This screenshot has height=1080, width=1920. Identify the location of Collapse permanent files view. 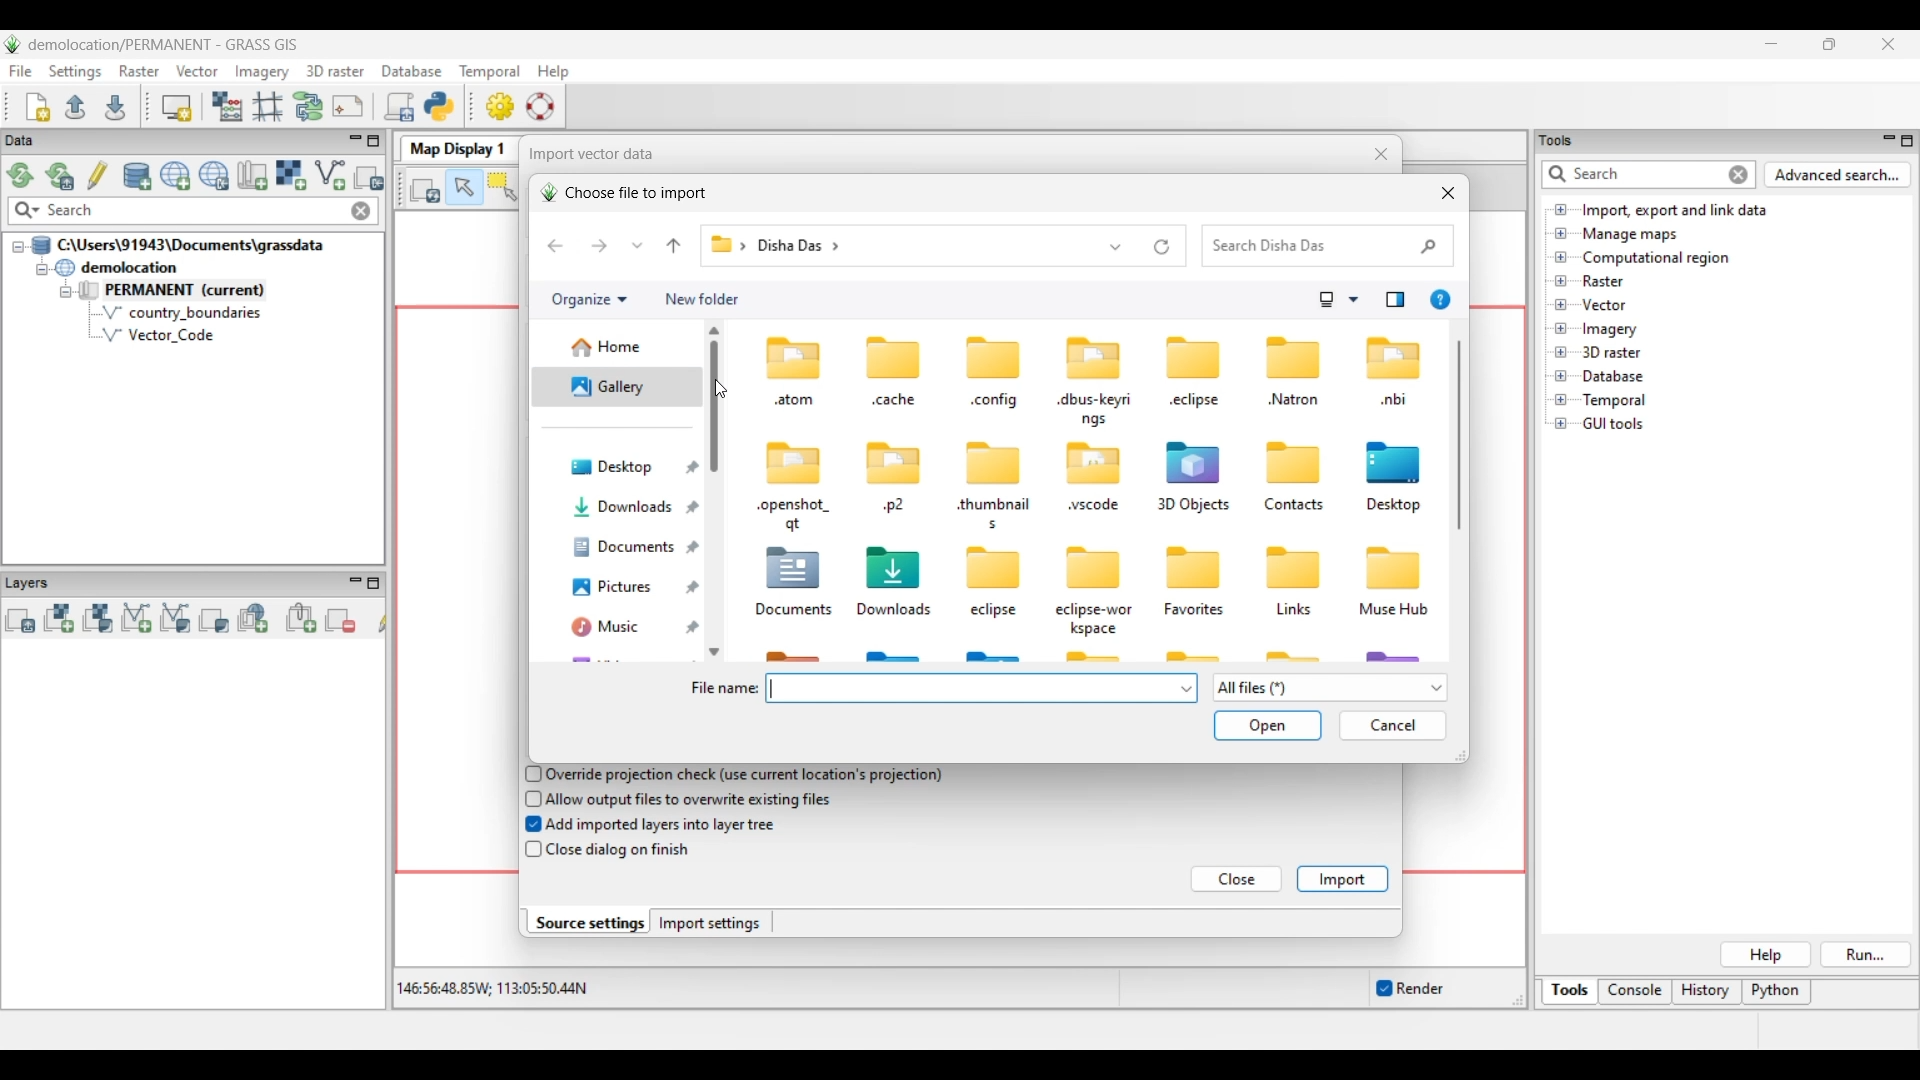
(66, 292).